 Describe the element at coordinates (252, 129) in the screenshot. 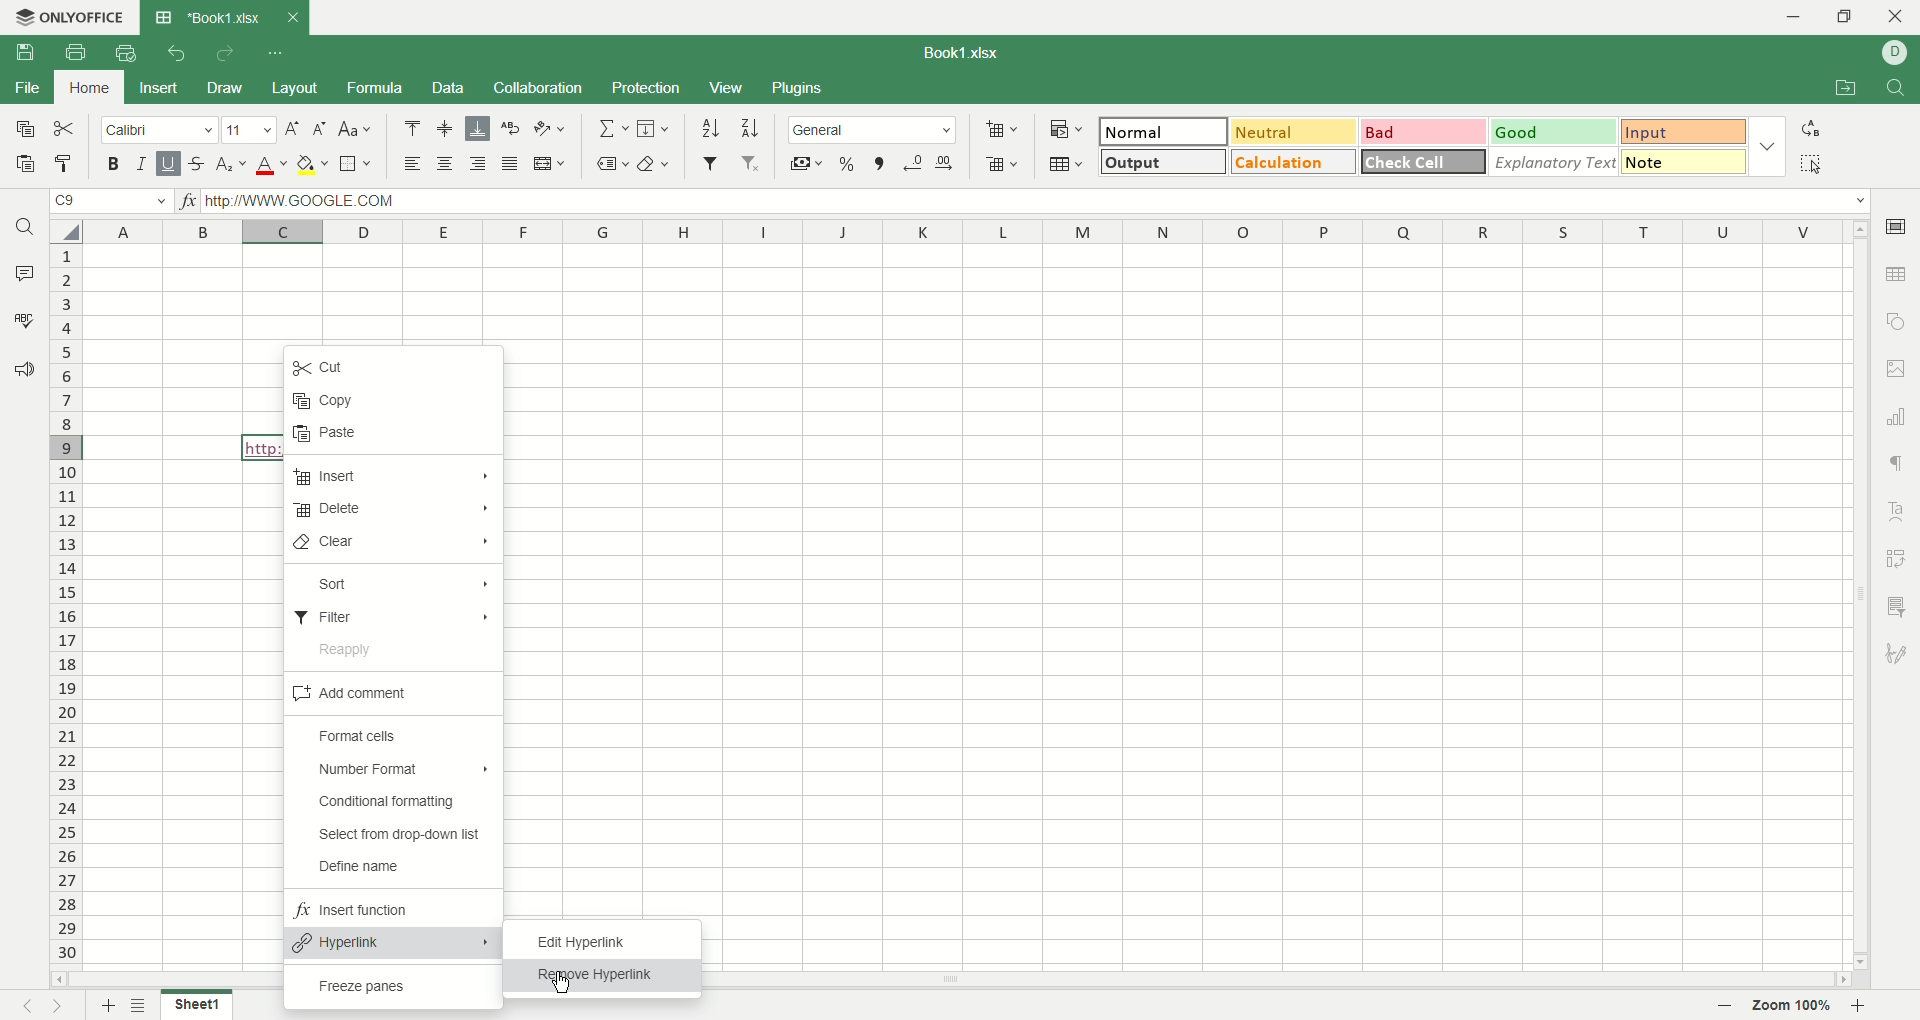

I see `font size` at that location.